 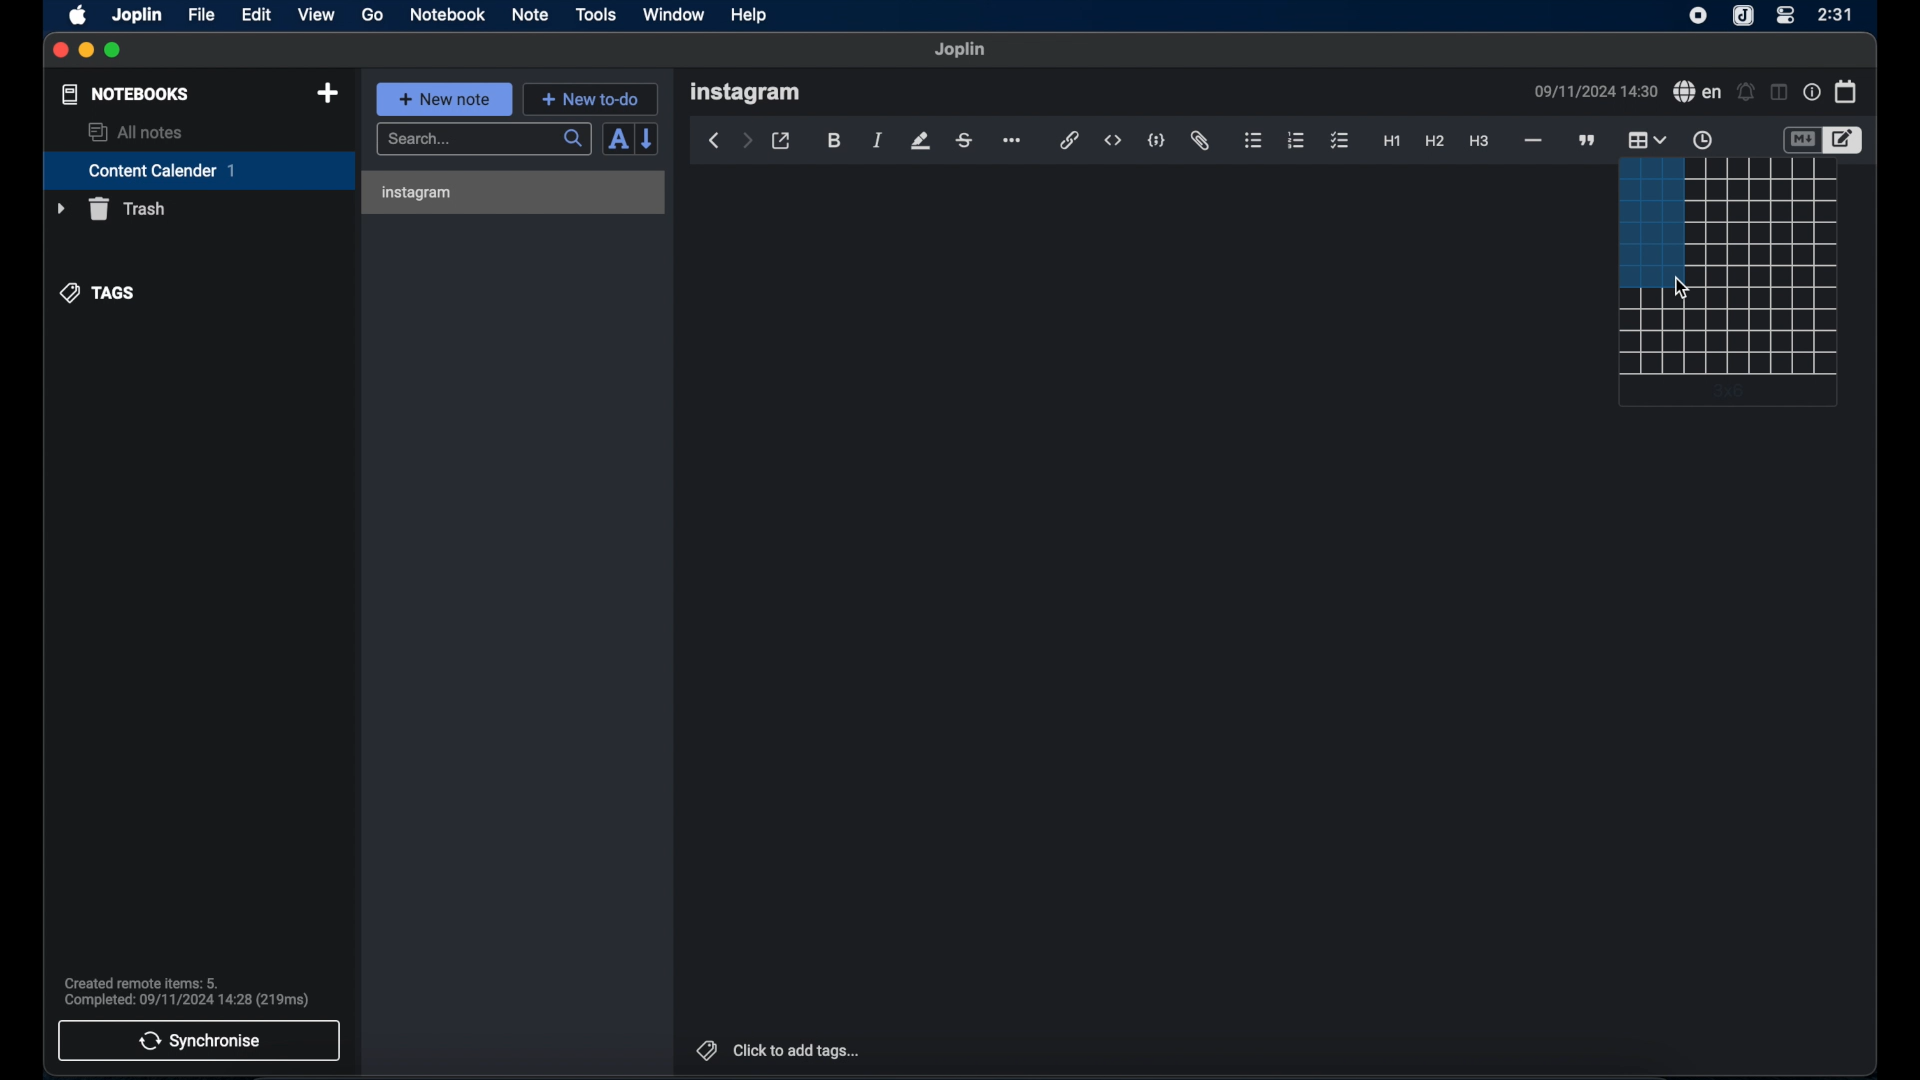 What do you see at coordinates (374, 15) in the screenshot?
I see `go` at bounding box center [374, 15].